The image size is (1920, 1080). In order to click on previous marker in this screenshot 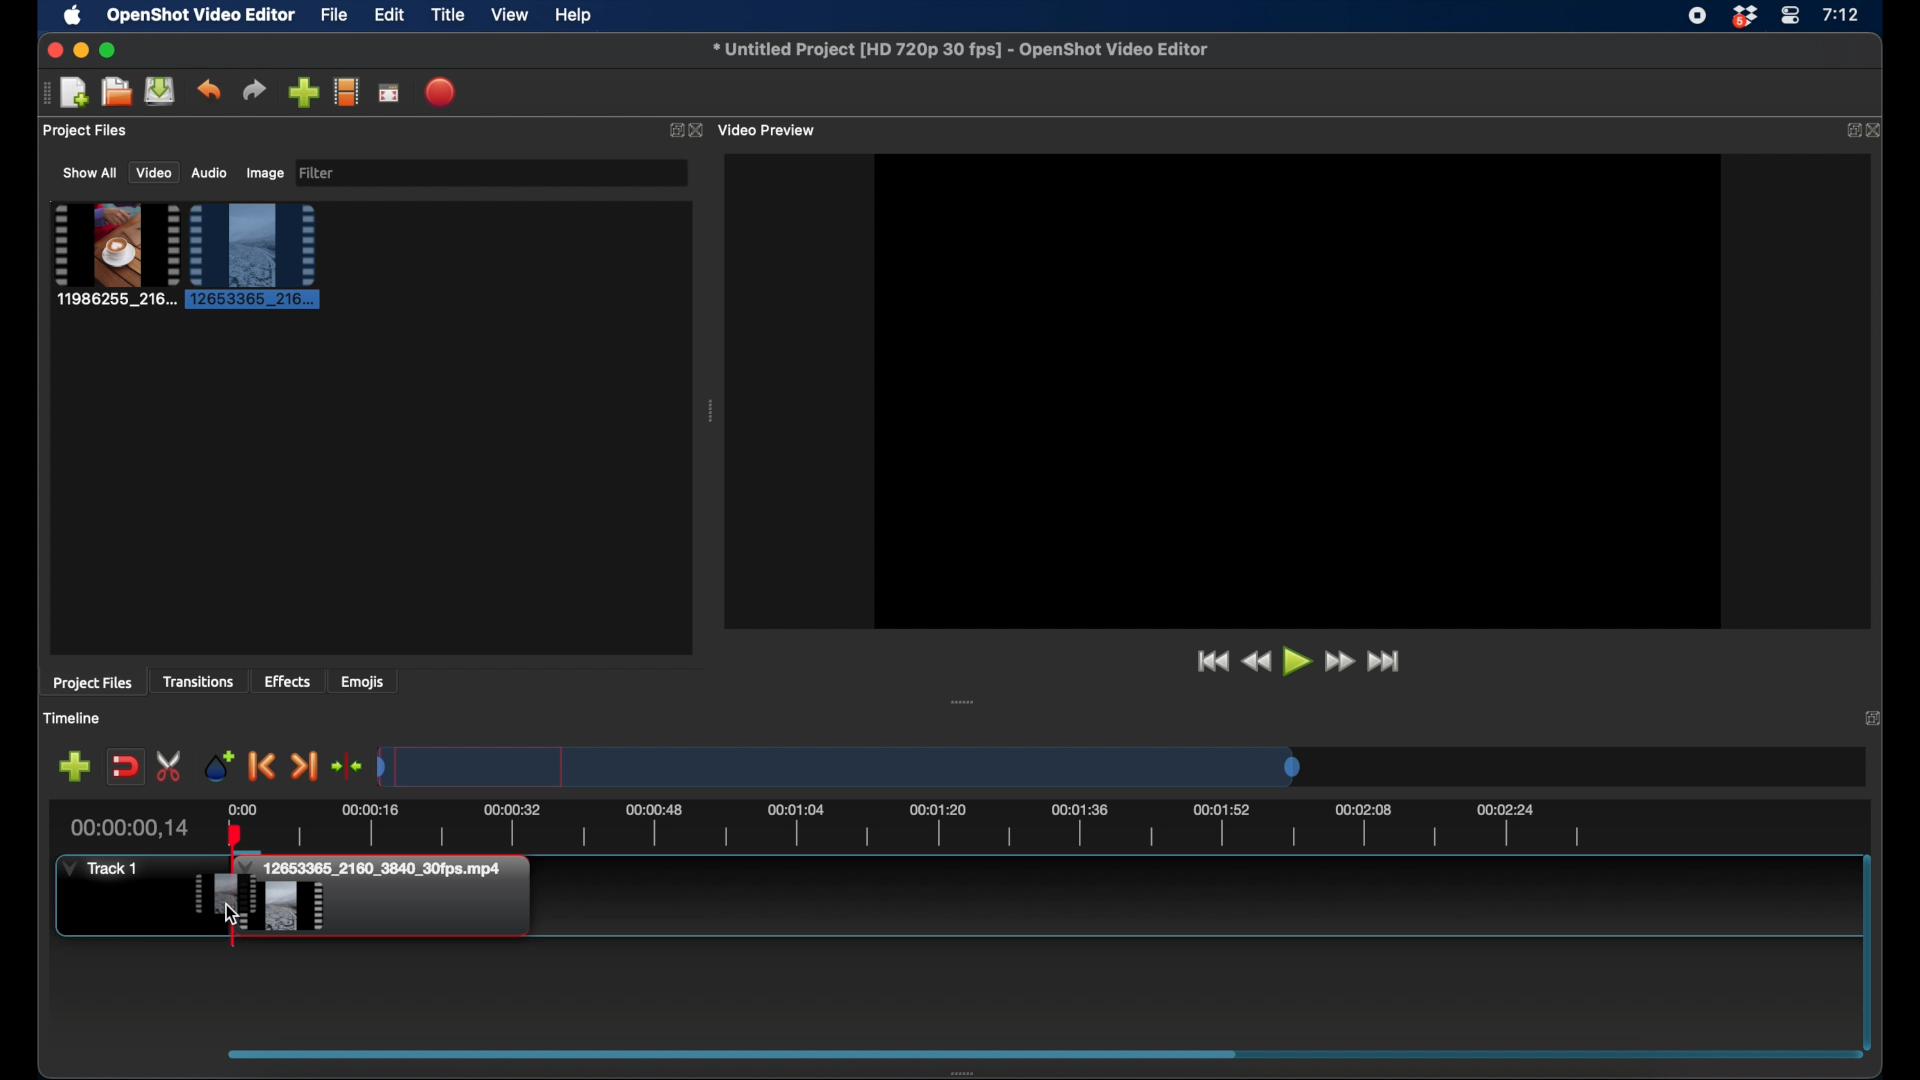, I will do `click(263, 766)`.